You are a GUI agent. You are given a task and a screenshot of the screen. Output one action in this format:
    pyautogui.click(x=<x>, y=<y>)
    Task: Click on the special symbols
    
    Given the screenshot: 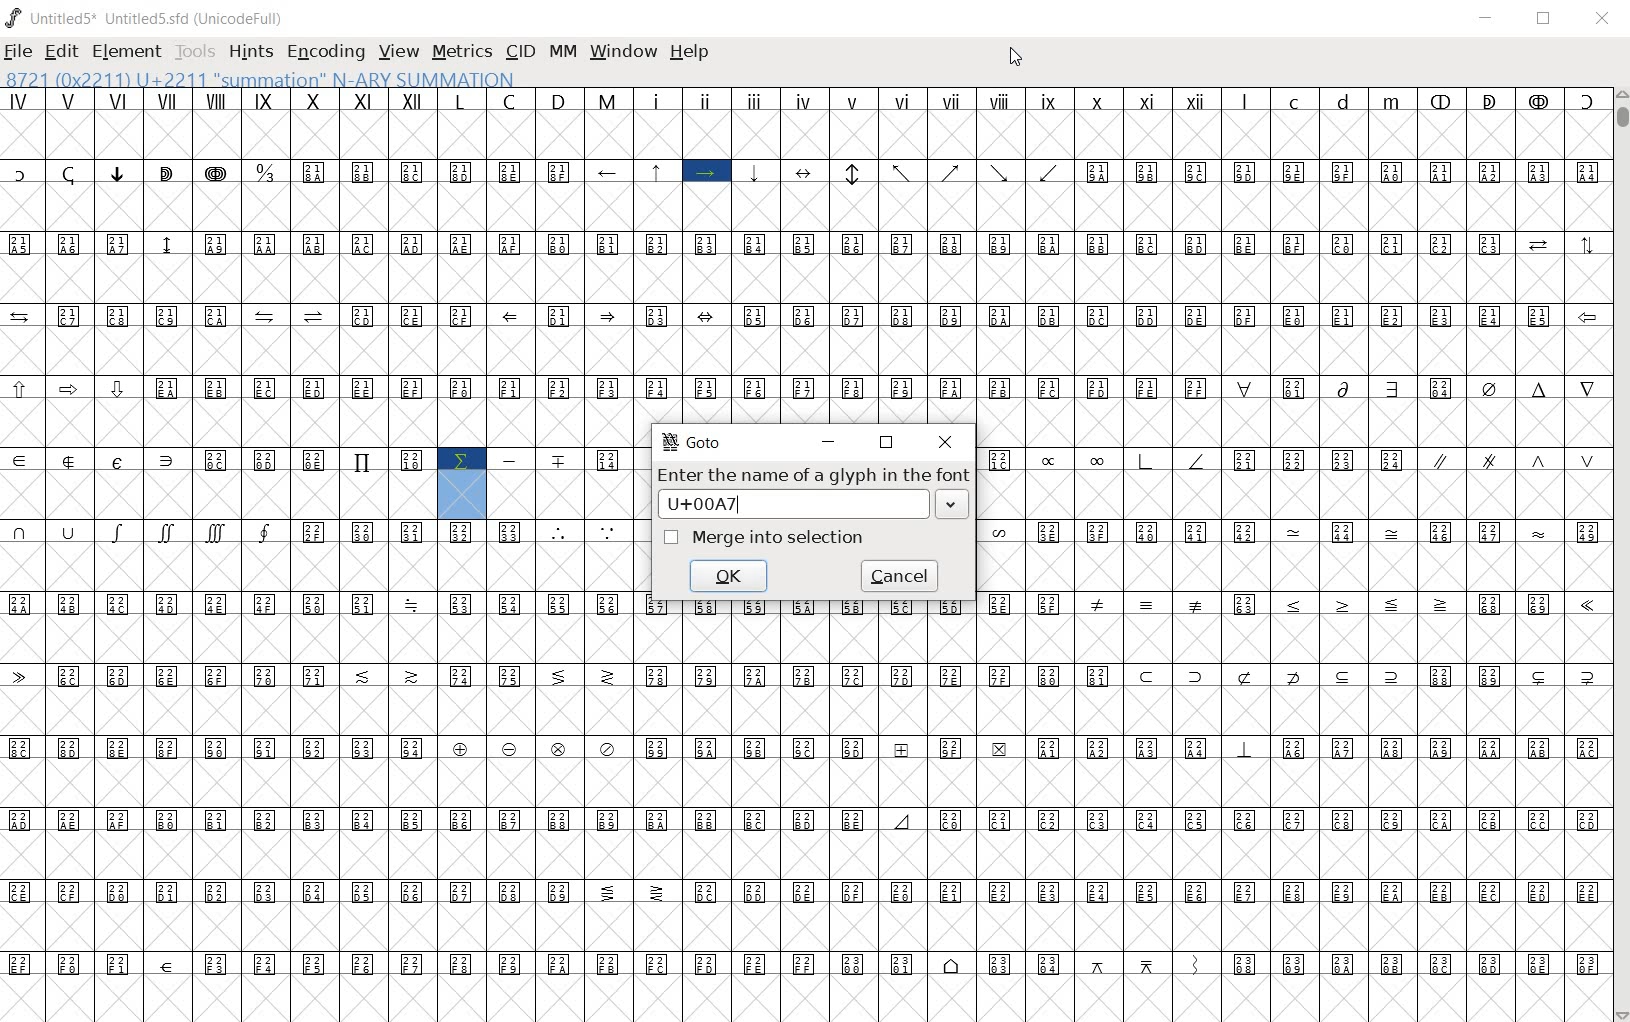 What is the action you would take?
    pyautogui.click(x=319, y=533)
    